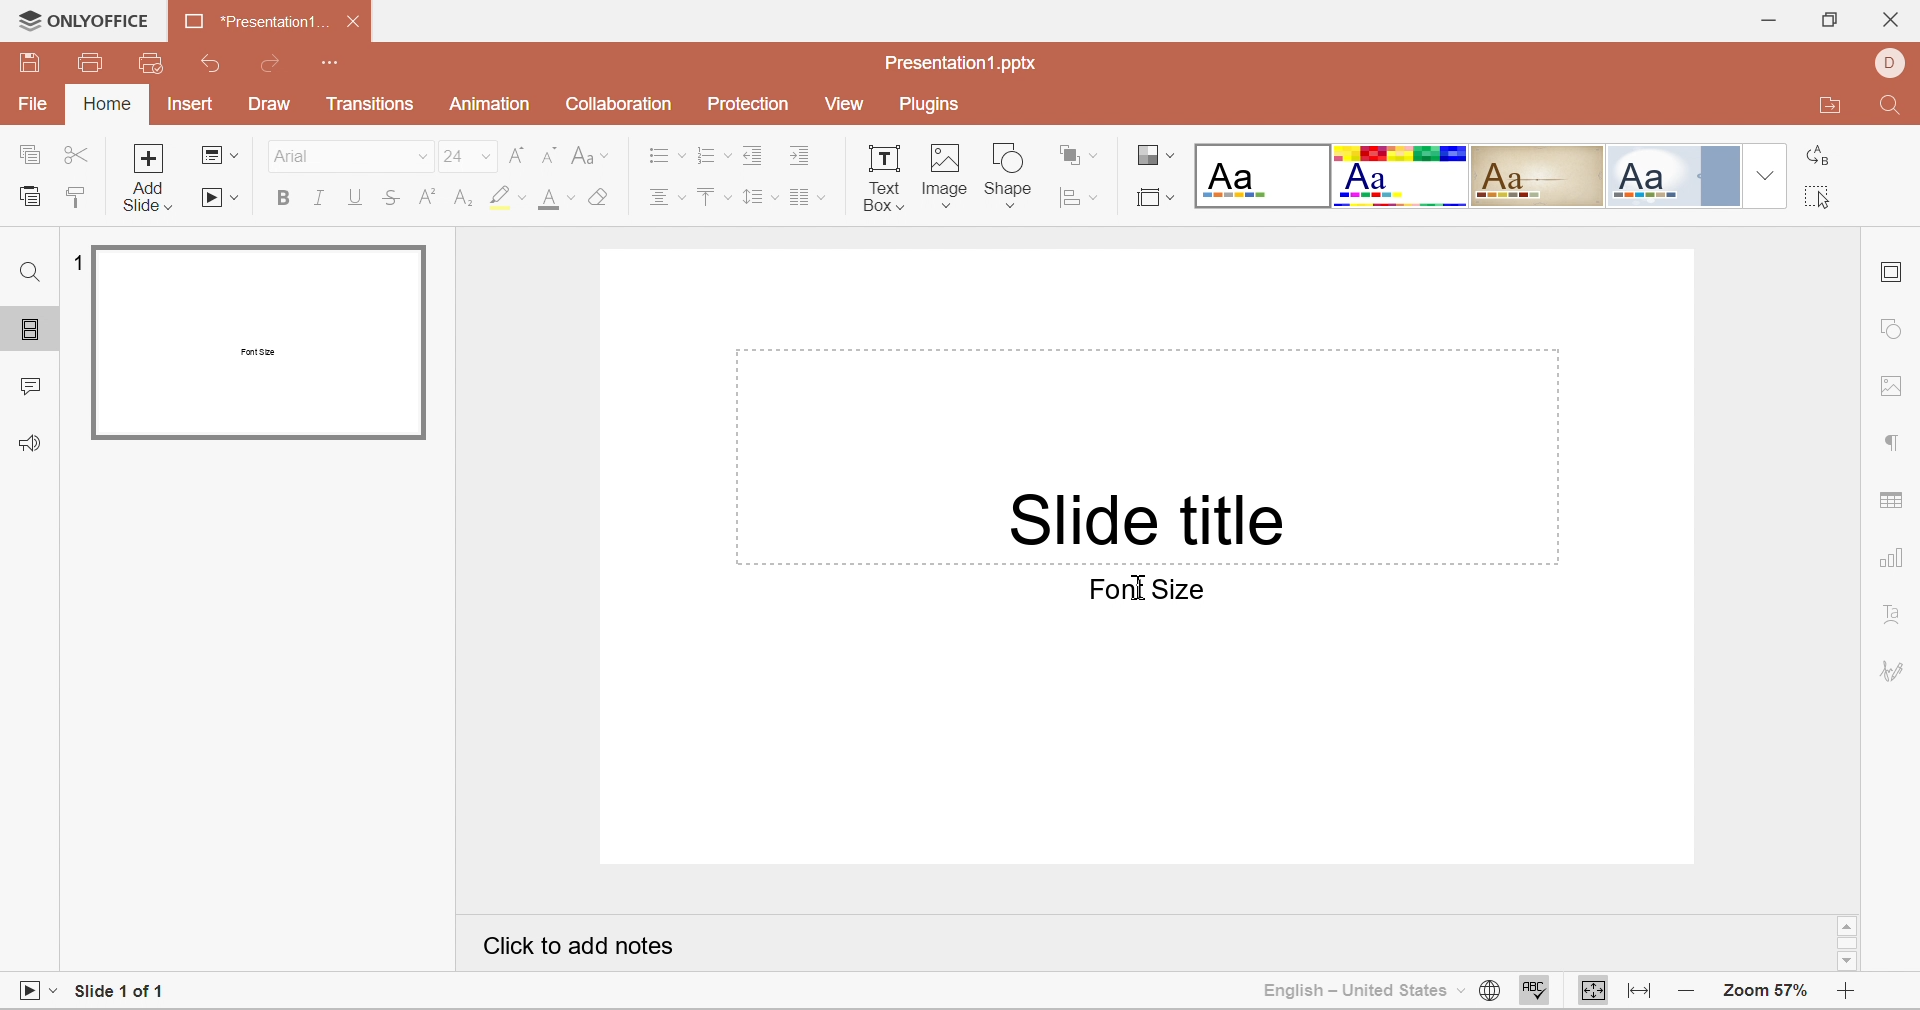  What do you see at coordinates (603, 203) in the screenshot?
I see `Clear` at bounding box center [603, 203].